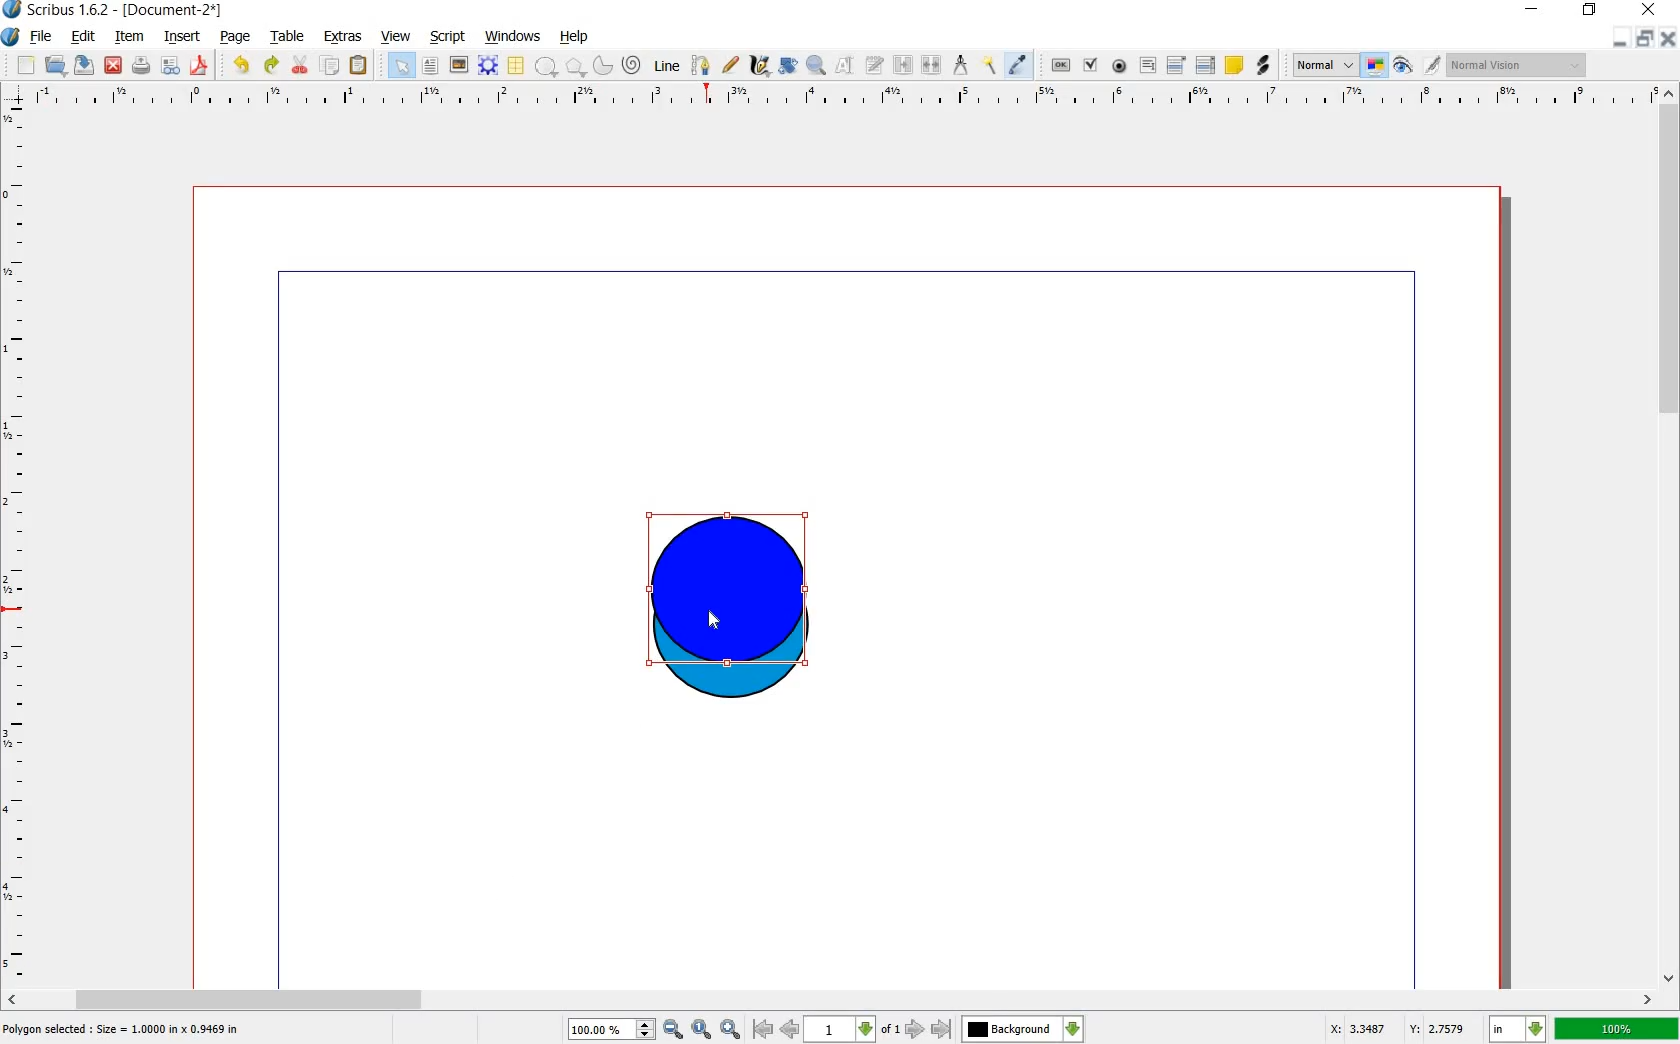 Image resolution: width=1680 pixels, height=1044 pixels. I want to click on 100%, so click(600, 1028).